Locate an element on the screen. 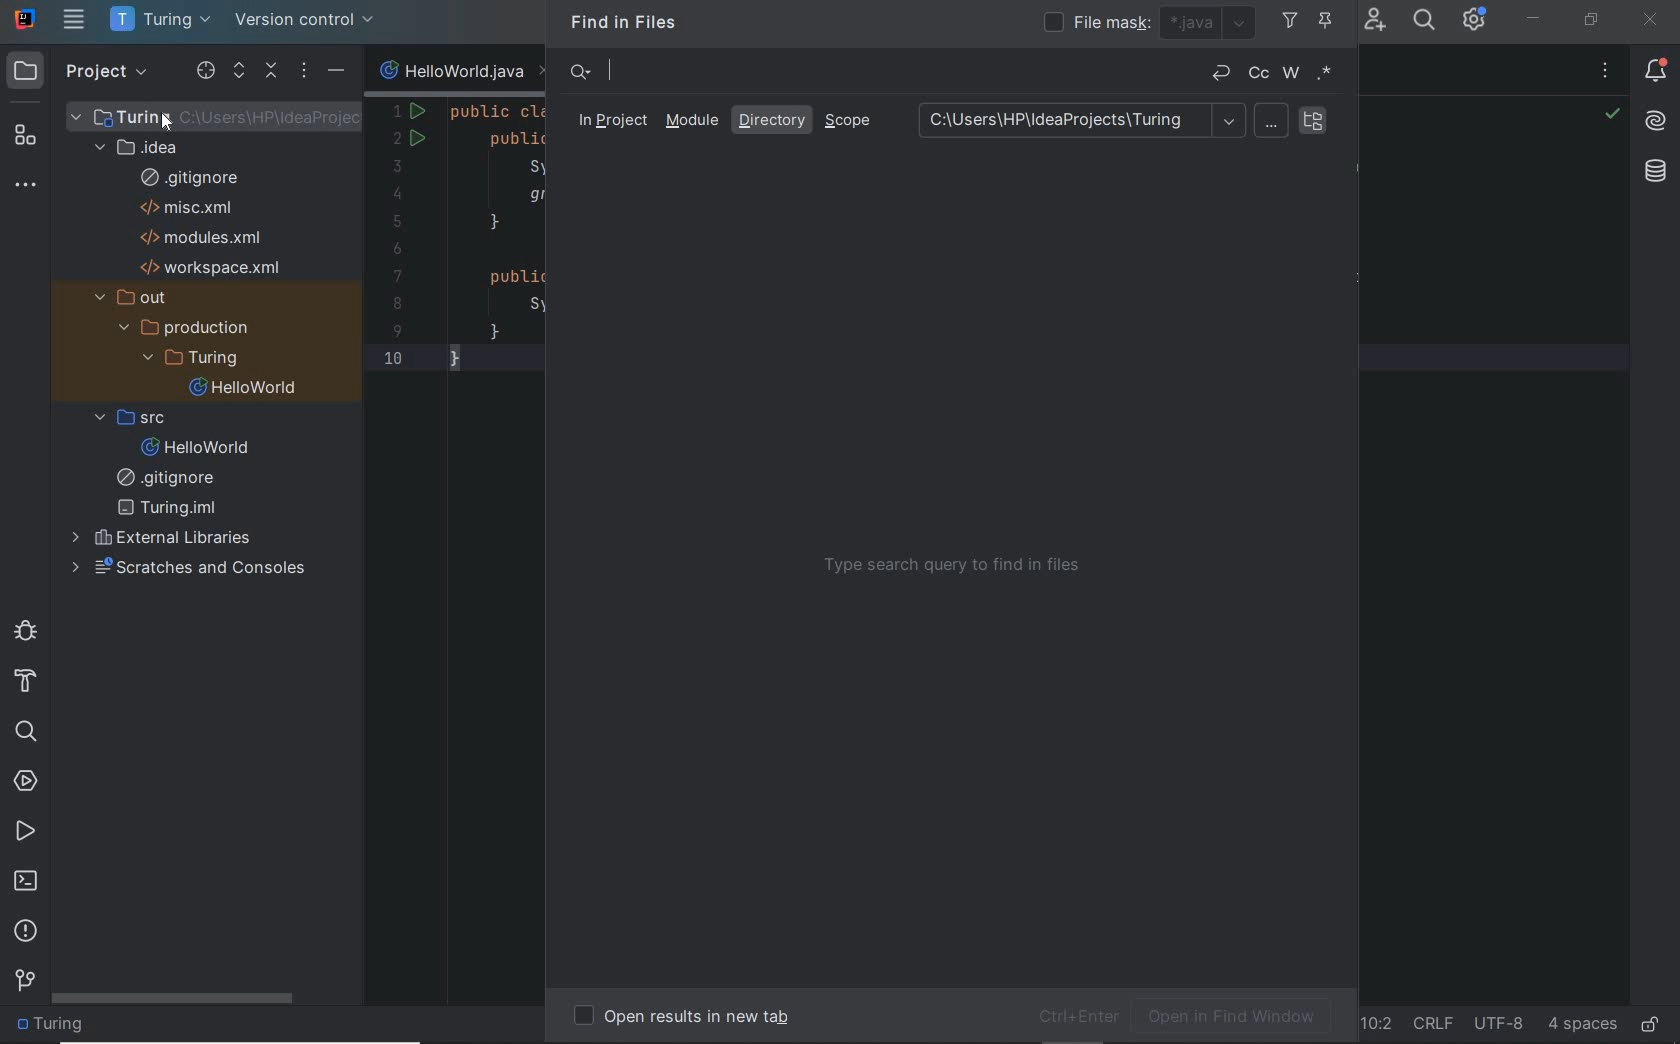 The width and height of the screenshot is (1680, 1044). filename.Iml is located at coordinates (174, 509).